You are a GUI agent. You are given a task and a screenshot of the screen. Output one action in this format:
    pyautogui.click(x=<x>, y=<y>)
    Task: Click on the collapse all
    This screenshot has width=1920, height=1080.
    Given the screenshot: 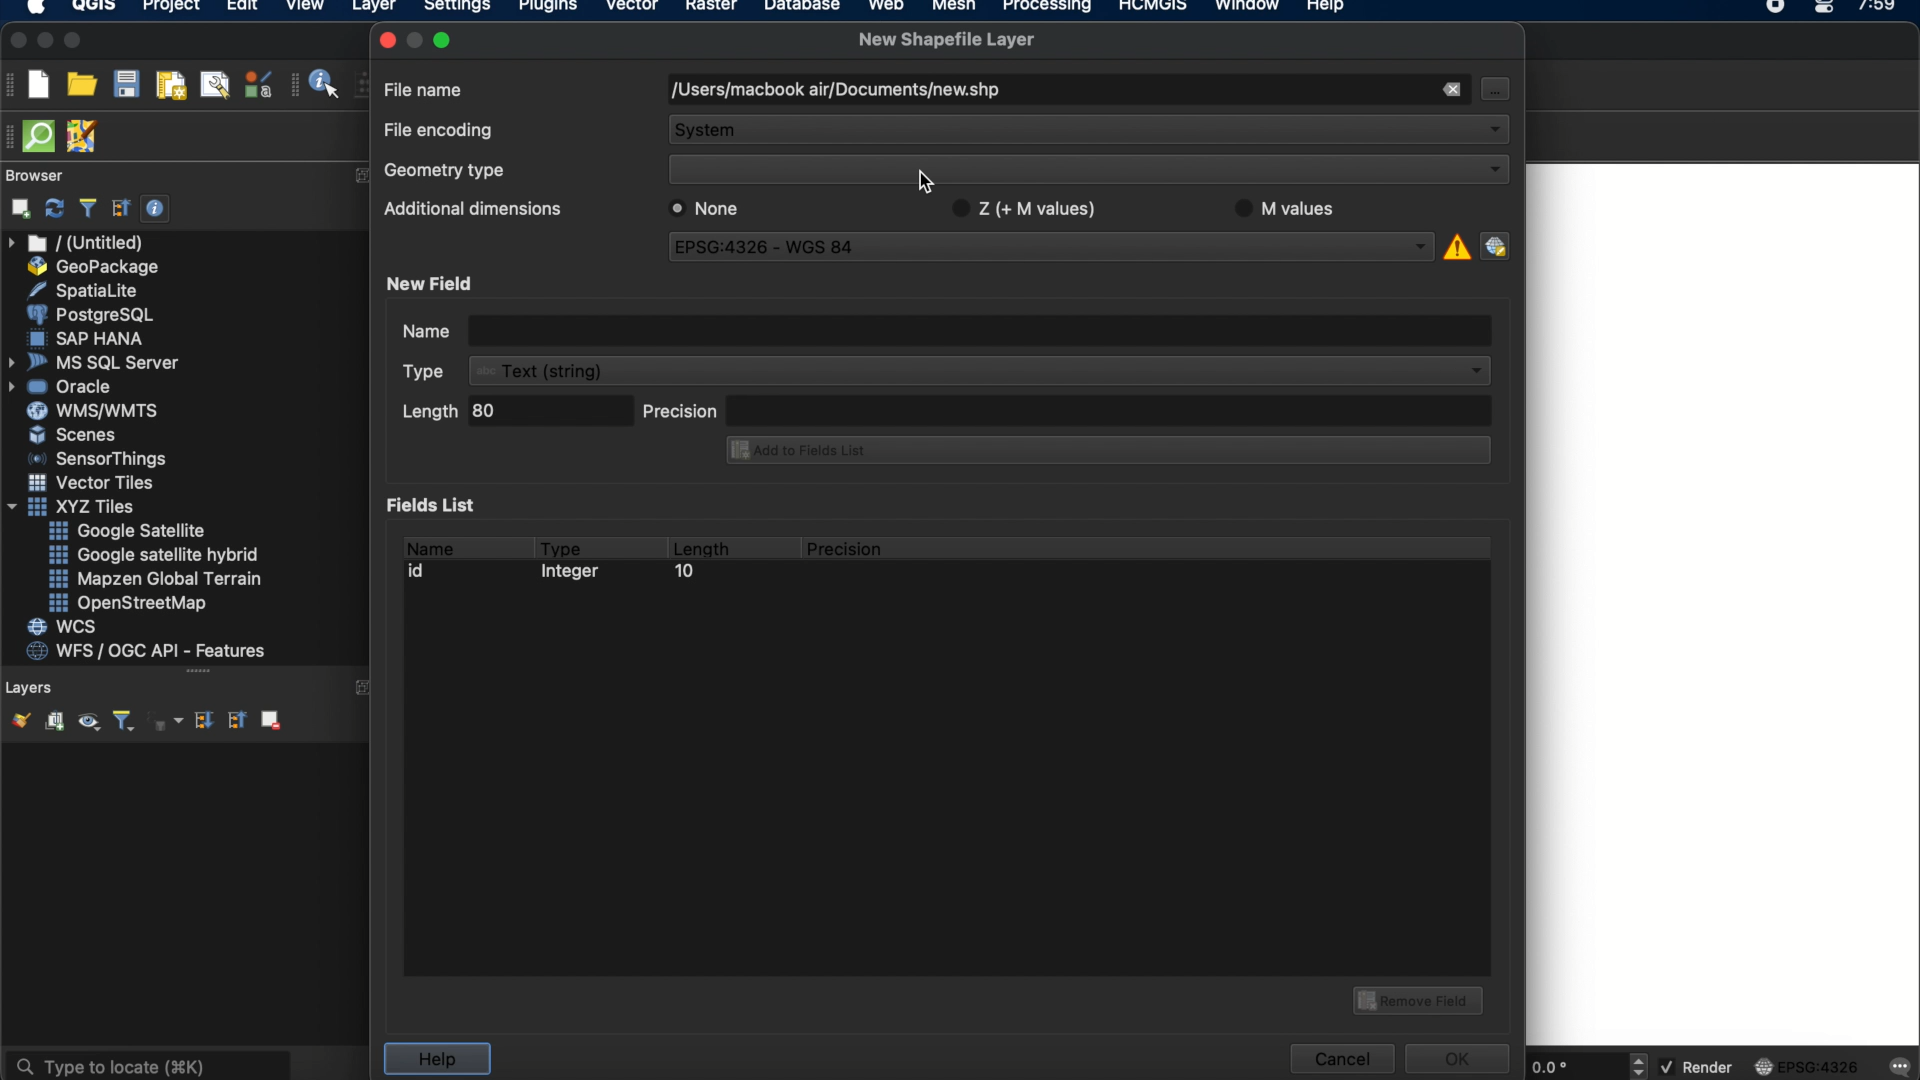 What is the action you would take?
    pyautogui.click(x=121, y=208)
    